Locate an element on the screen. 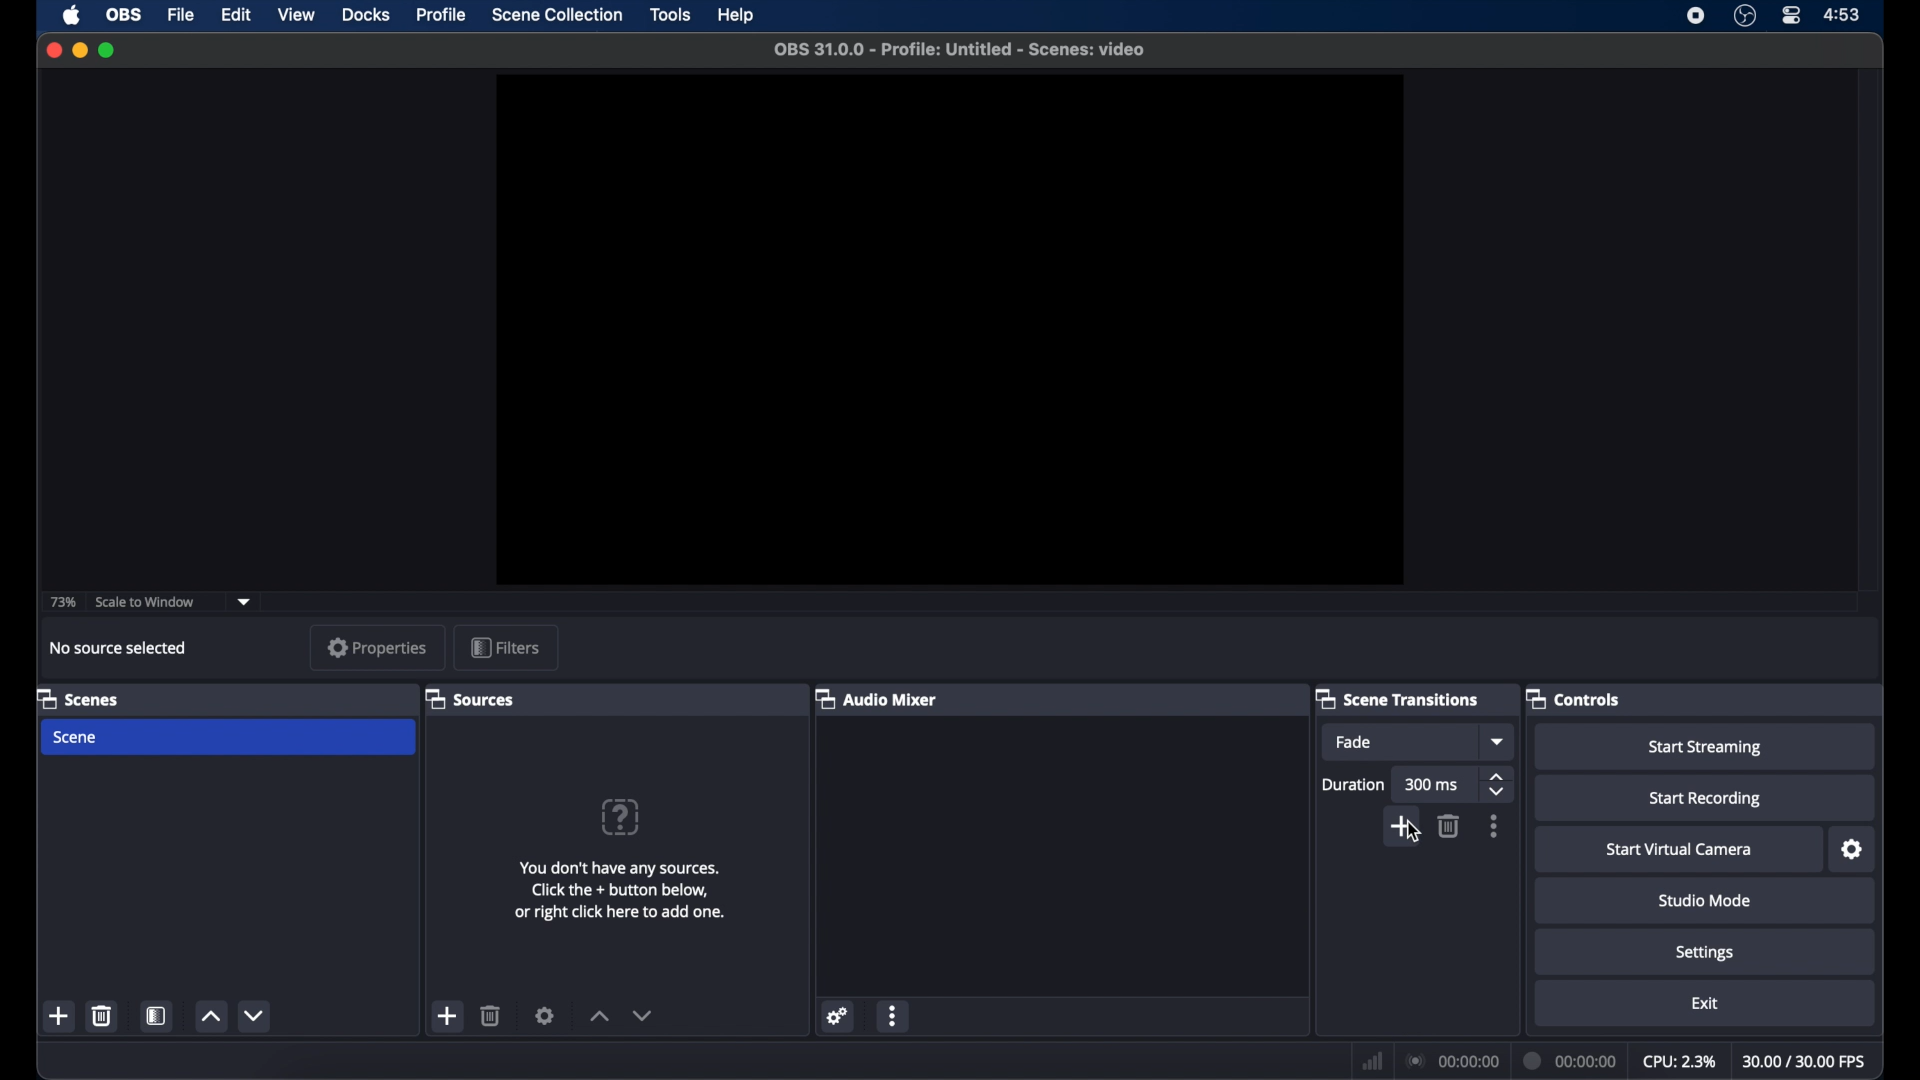 This screenshot has height=1080, width=1920. question mark is located at coordinates (622, 817).